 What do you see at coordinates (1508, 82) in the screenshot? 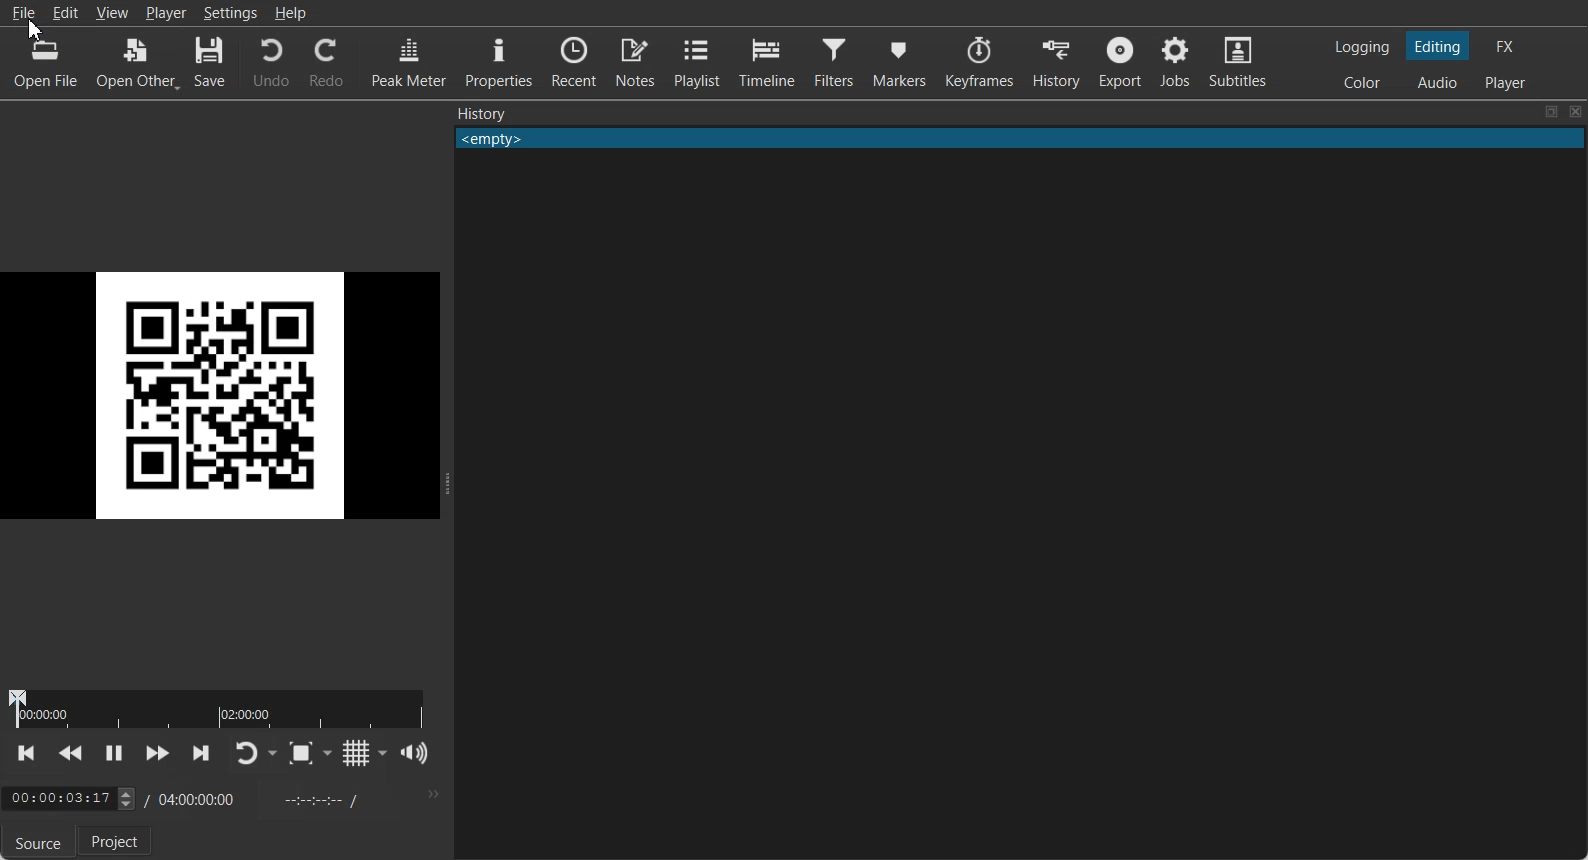
I see `Switching to Player Only Layout` at bounding box center [1508, 82].